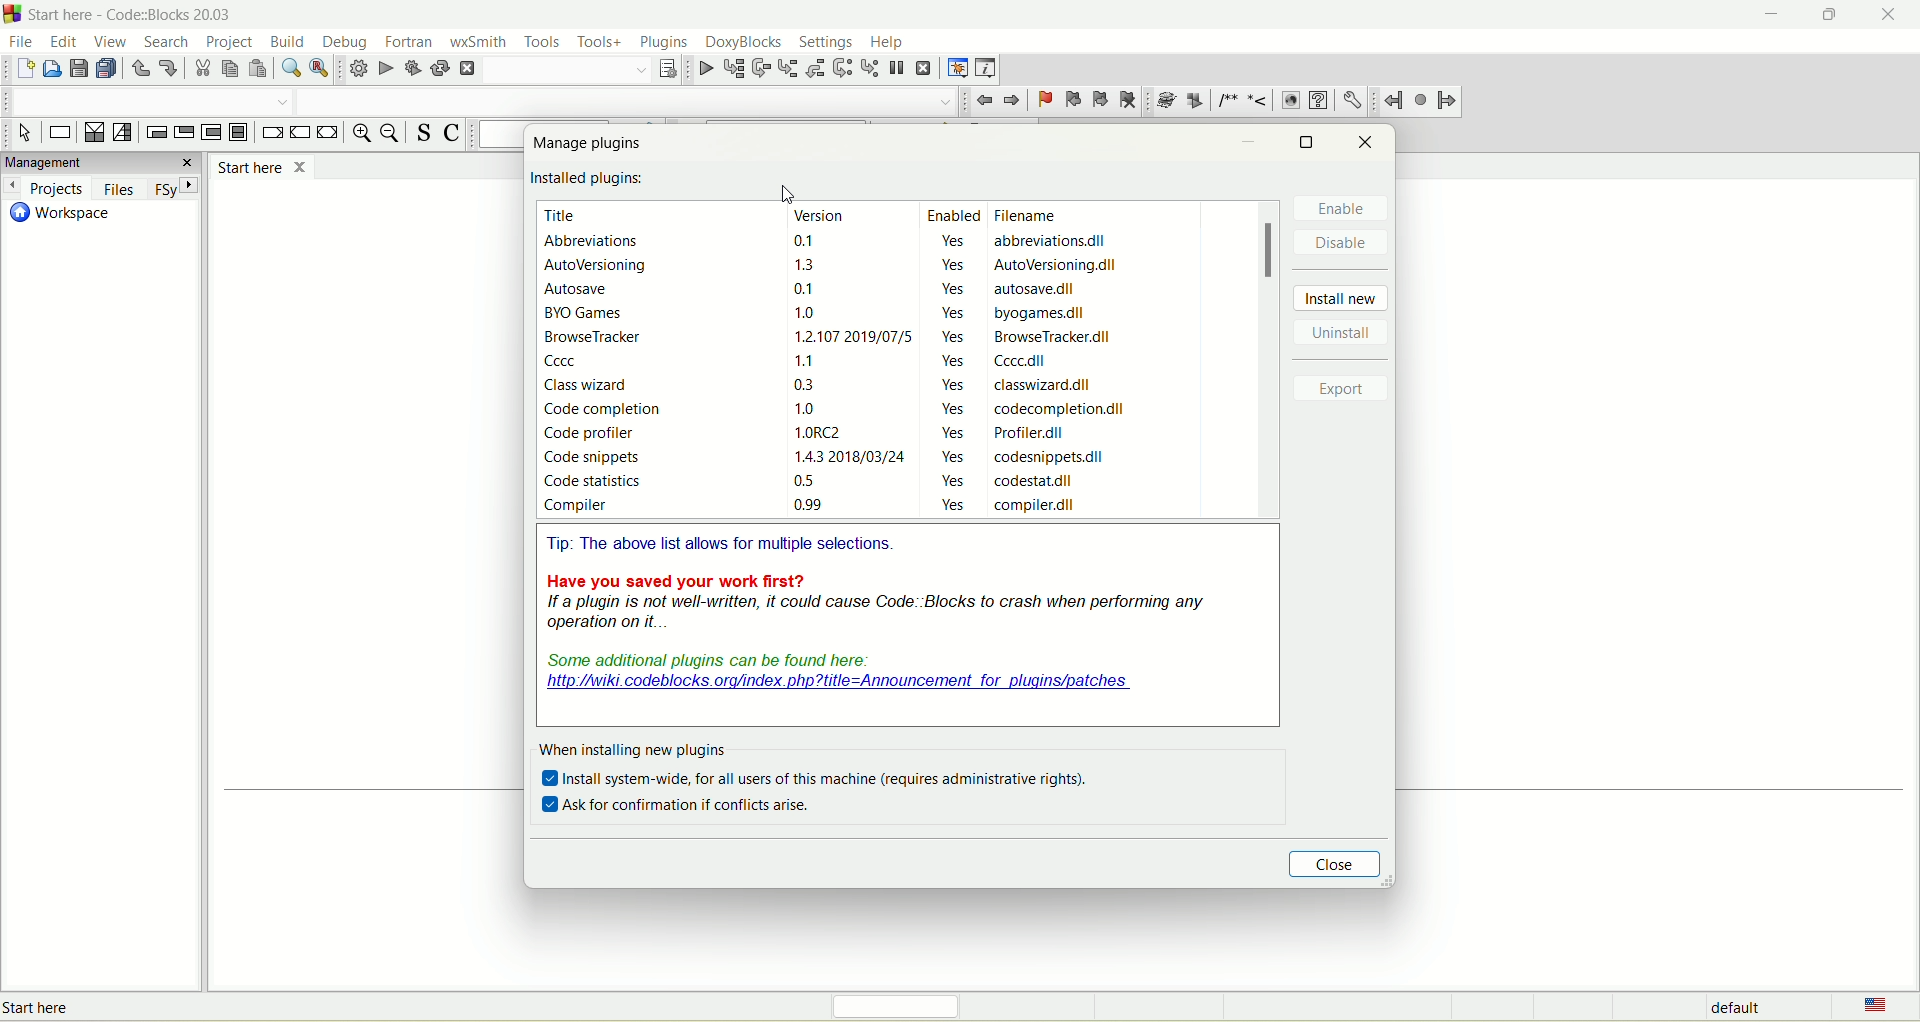 This screenshot has height=1022, width=1920. I want to click on step out, so click(818, 69).